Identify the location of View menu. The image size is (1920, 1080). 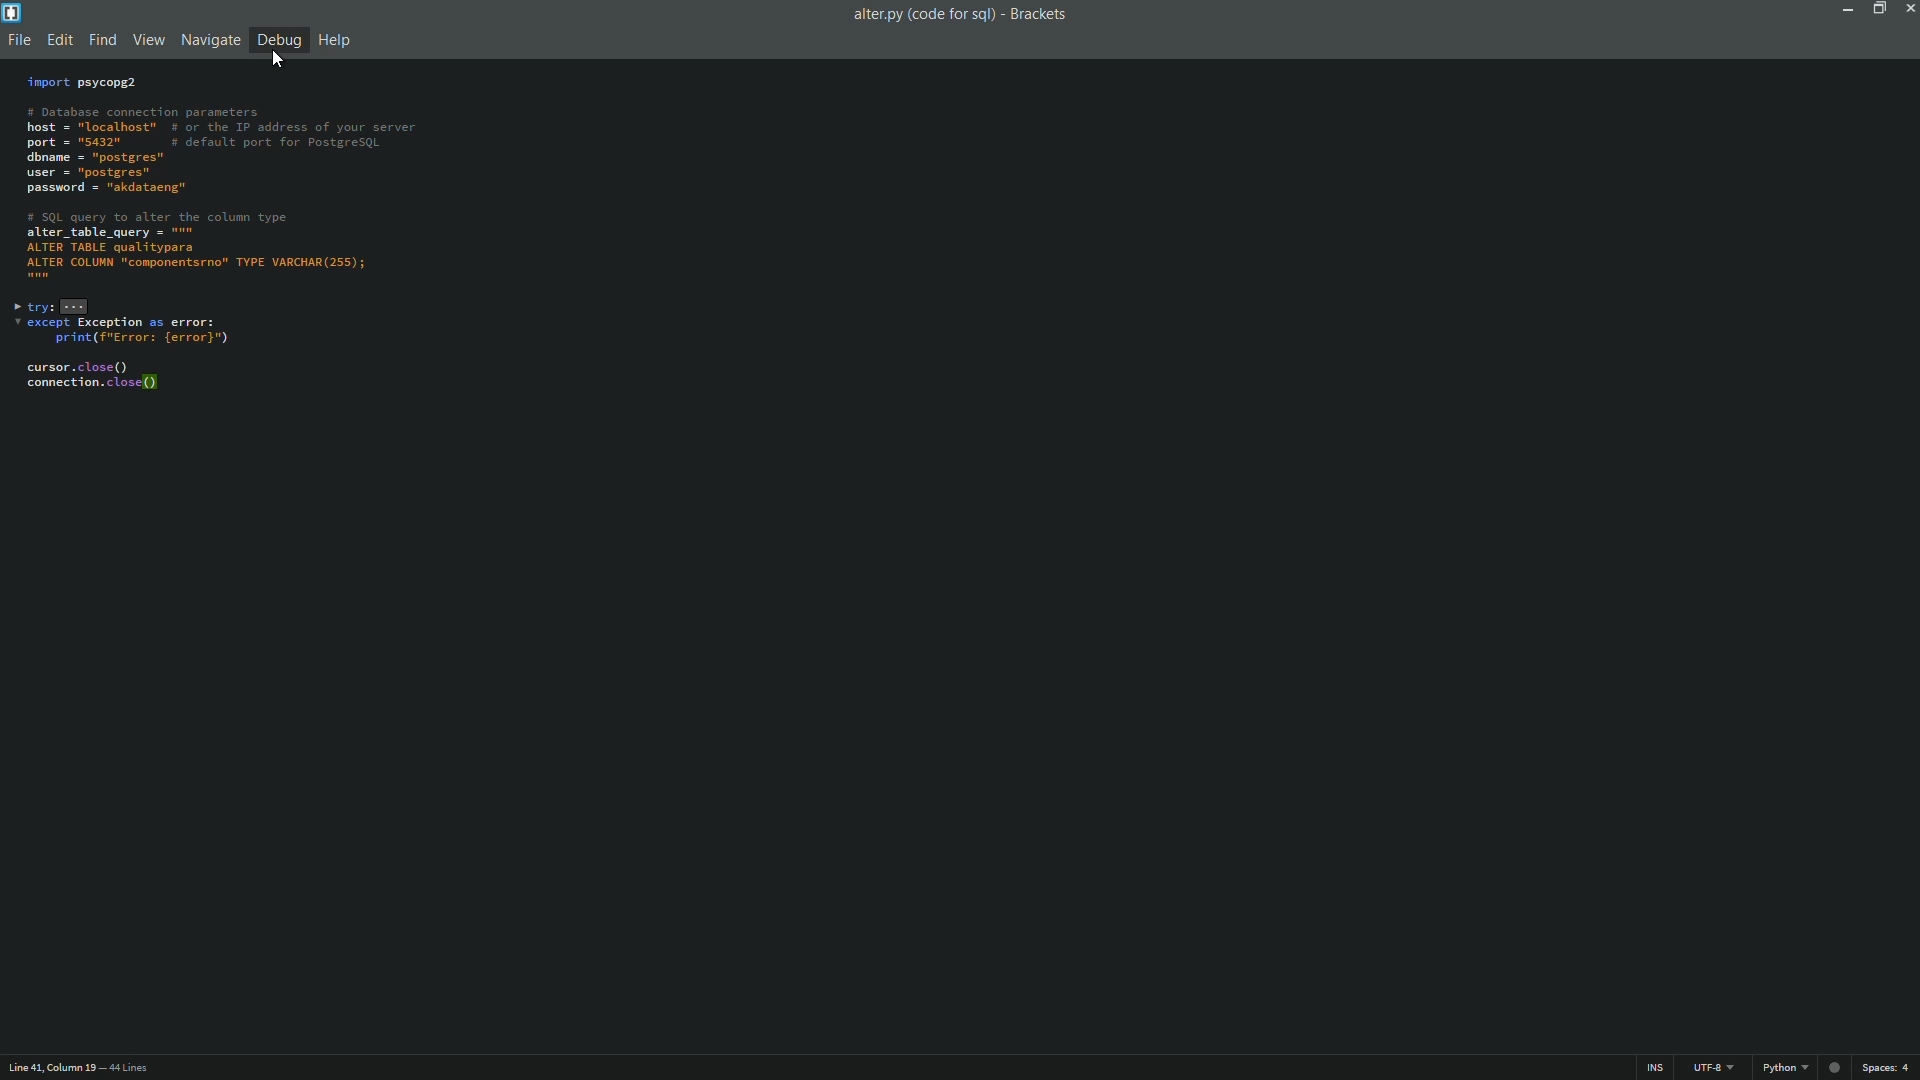
(148, 42).